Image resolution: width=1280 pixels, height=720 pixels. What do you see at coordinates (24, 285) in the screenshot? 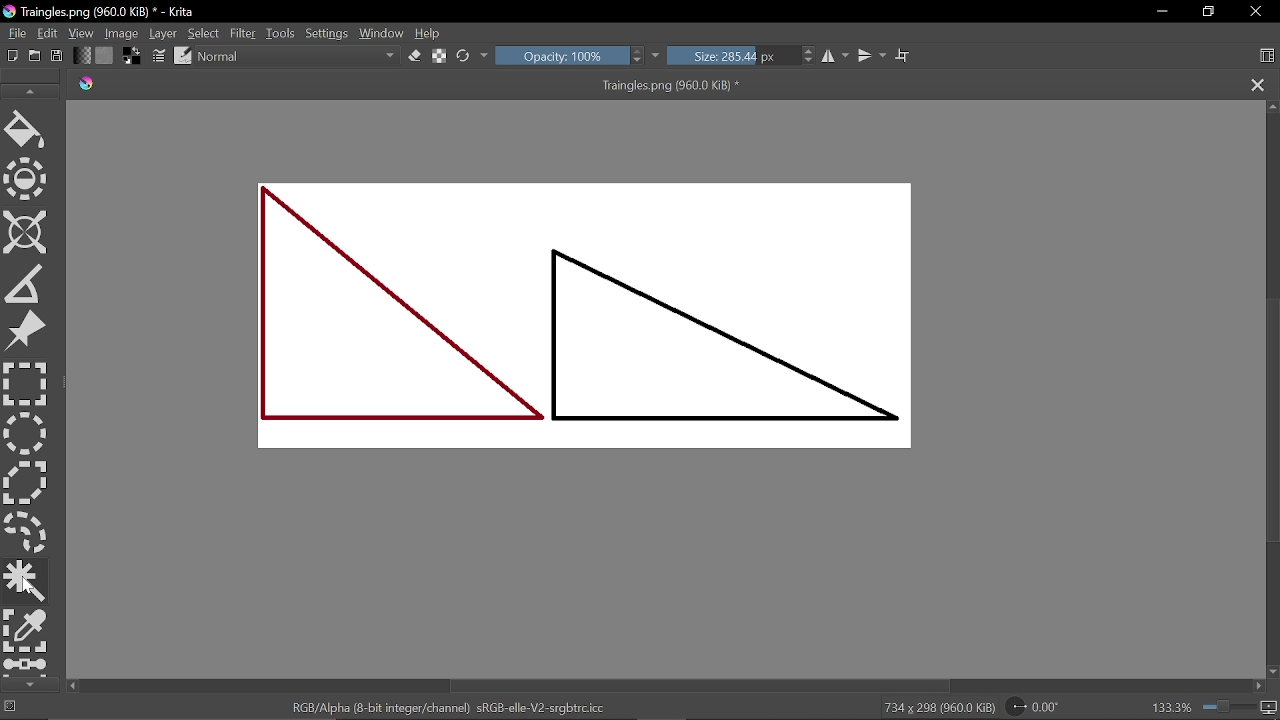
I see `Measure the distance between two points` at bounding box center [24, 285].